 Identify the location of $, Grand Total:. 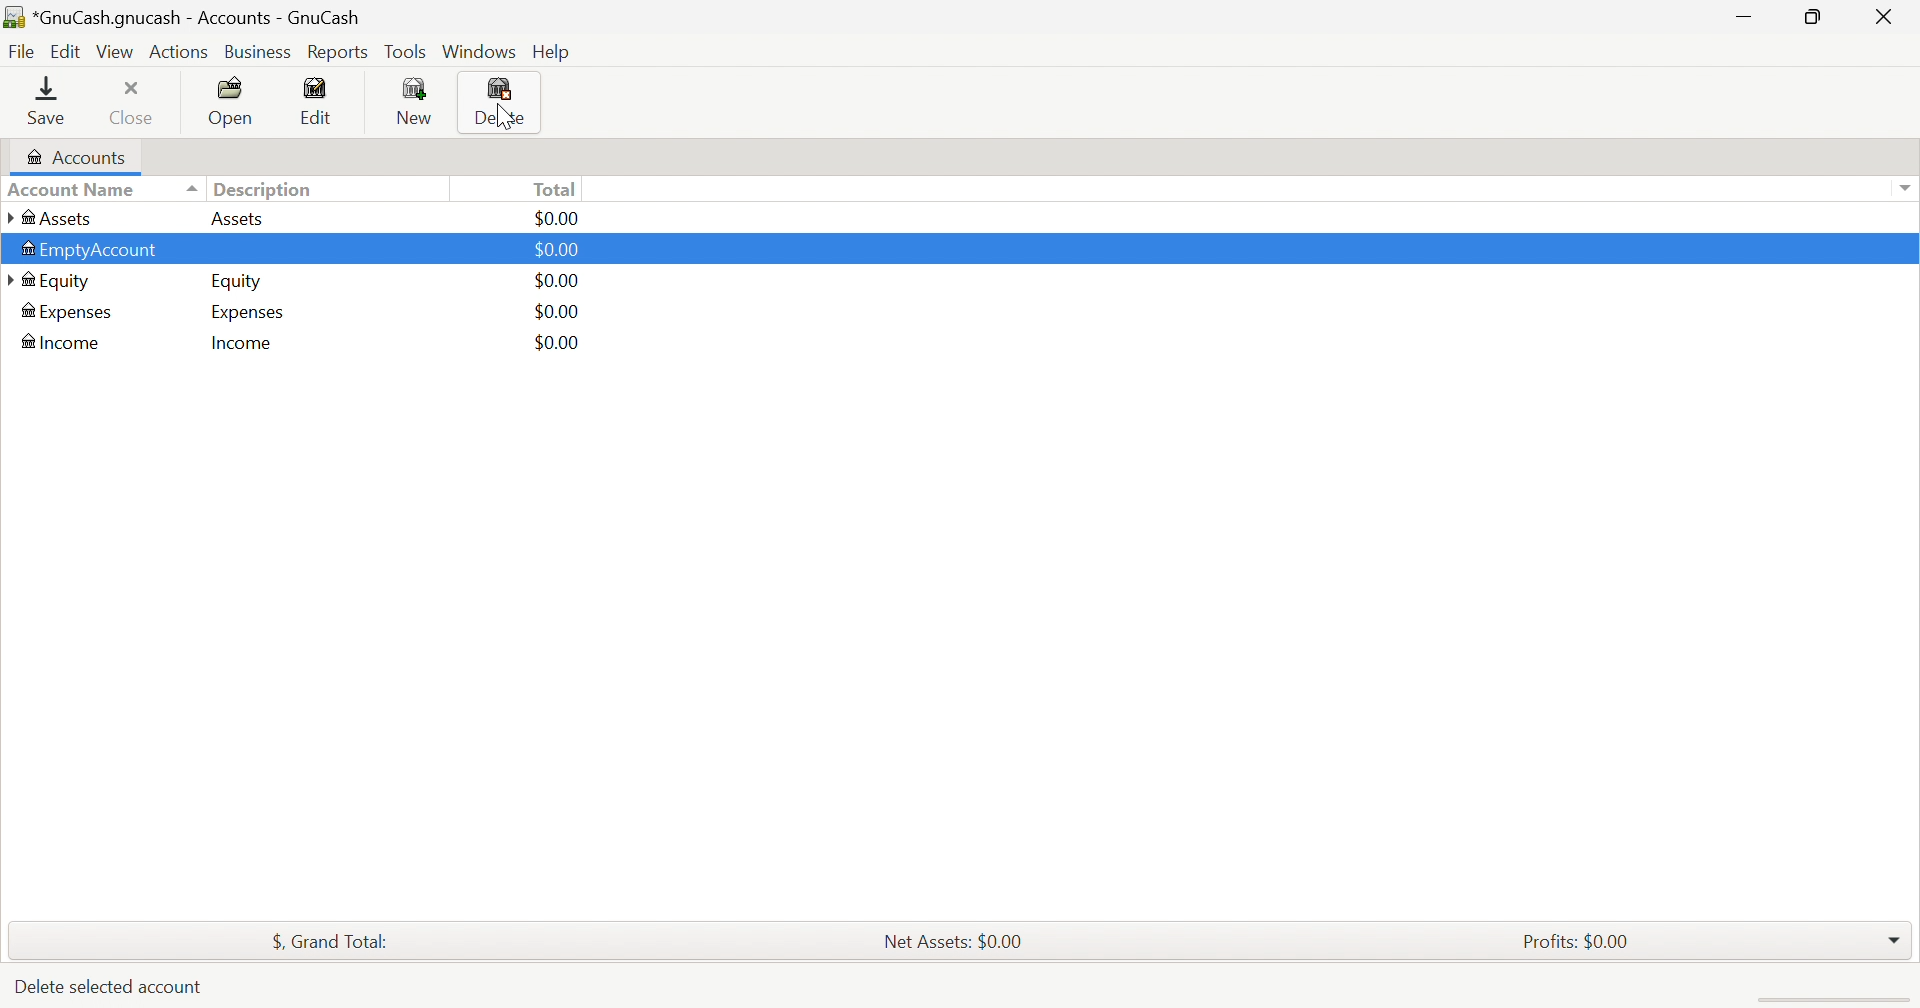
(328, 941).